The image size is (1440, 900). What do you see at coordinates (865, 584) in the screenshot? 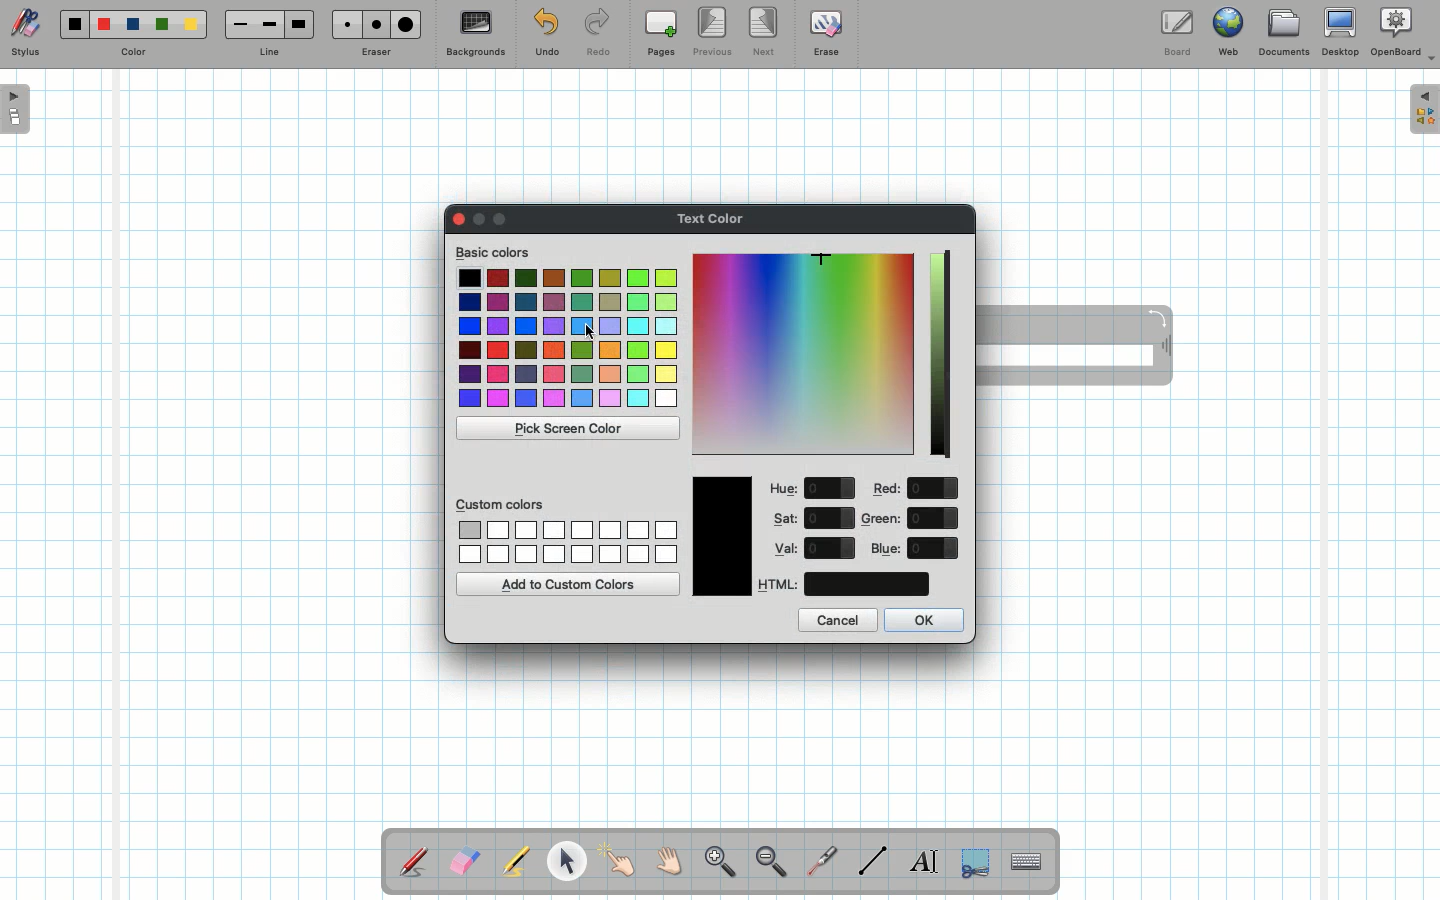
I see `color code` at bounding box center [865, 584].